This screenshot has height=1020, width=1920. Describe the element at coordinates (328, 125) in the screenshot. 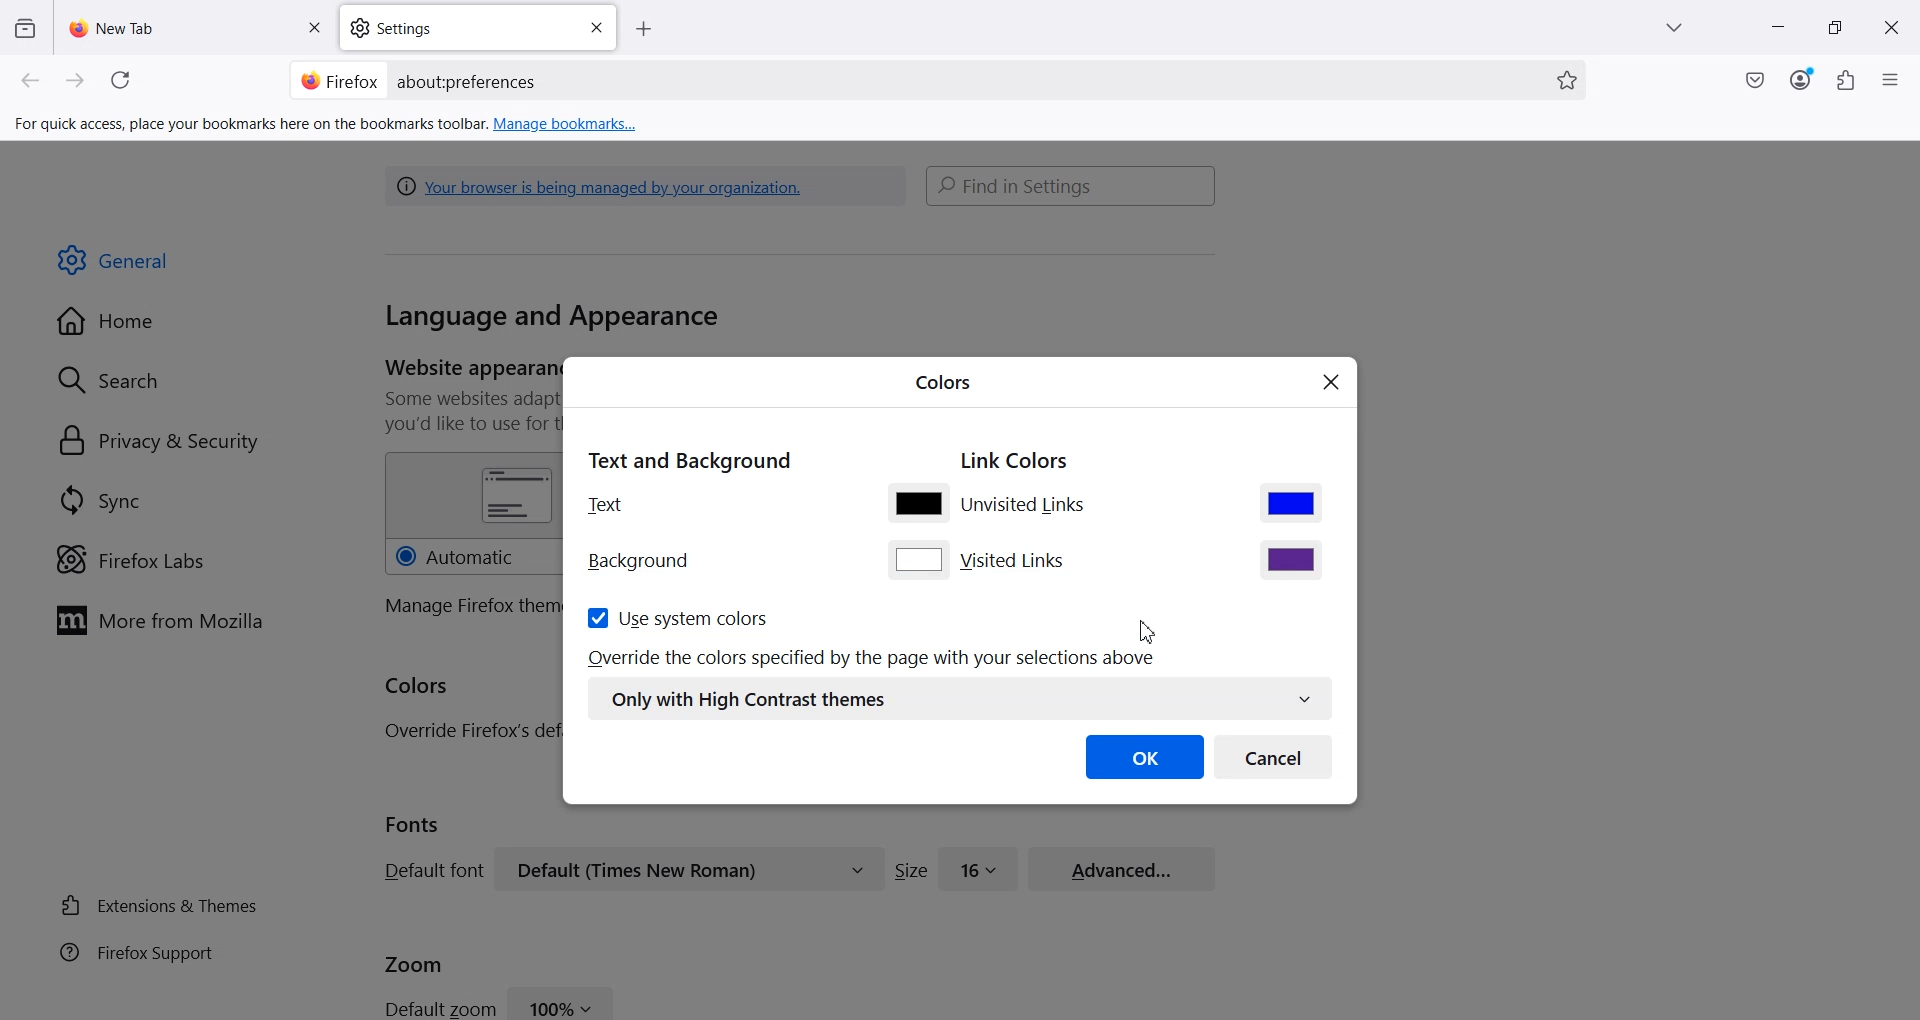

I see `For quick access, place your bookmarks here on the bookmarks toolbar. Manage bookmarks...` at that location.